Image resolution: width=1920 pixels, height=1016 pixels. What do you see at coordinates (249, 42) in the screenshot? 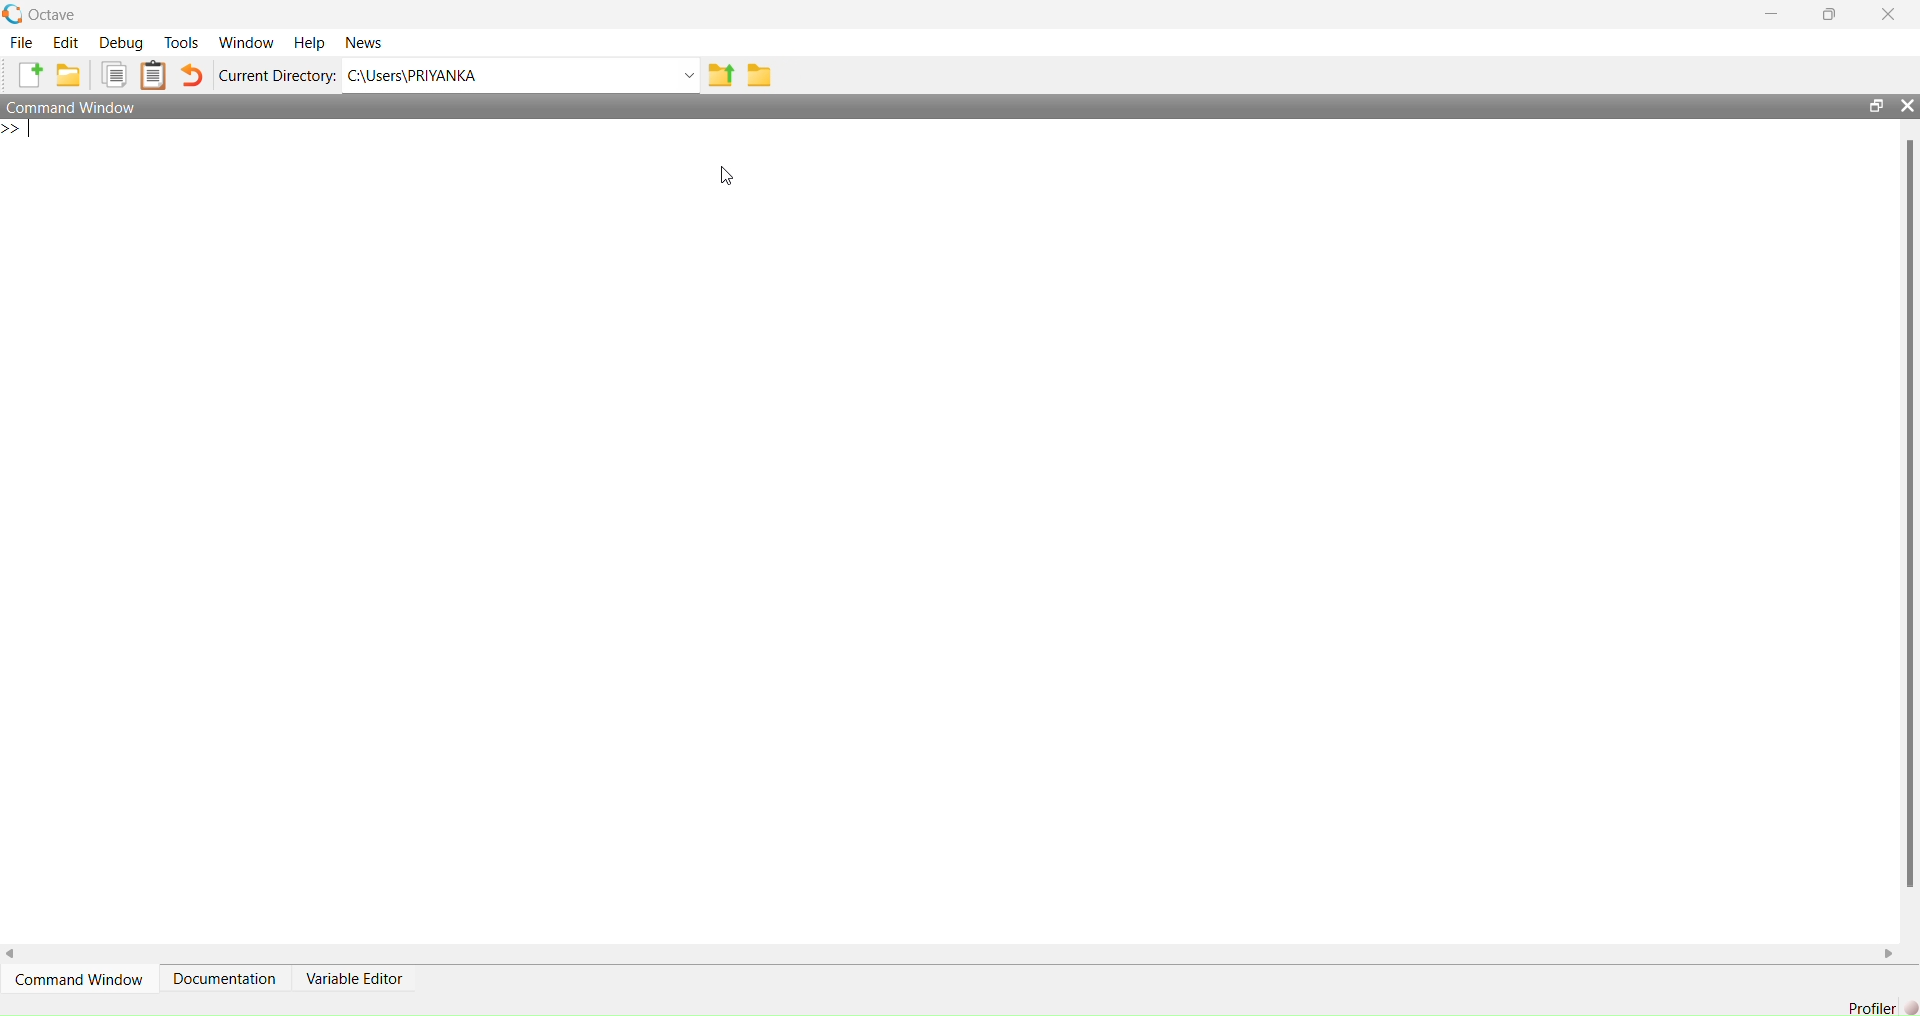
I see `Window` at bounding box center [249, 42].